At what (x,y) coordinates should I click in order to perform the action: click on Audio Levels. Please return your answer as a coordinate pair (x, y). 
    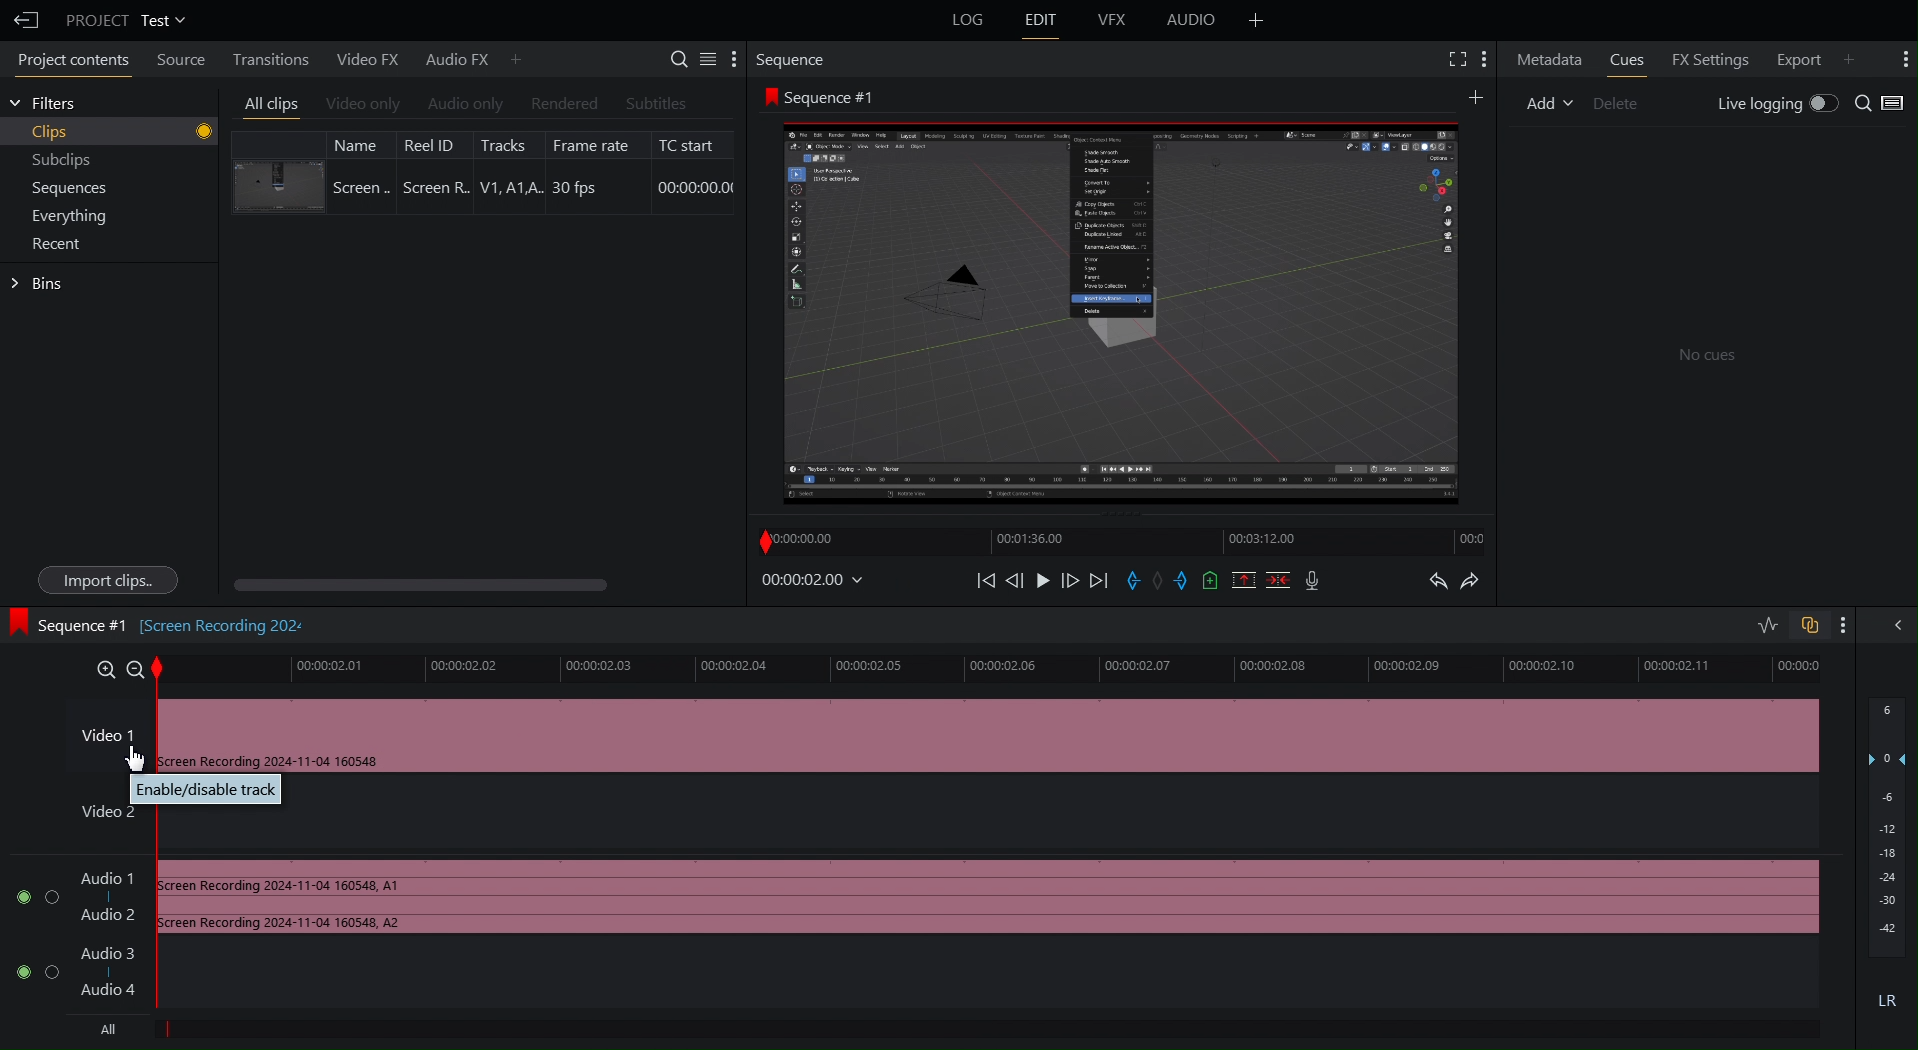
    Looking at the image, I should click on (1887, 861).